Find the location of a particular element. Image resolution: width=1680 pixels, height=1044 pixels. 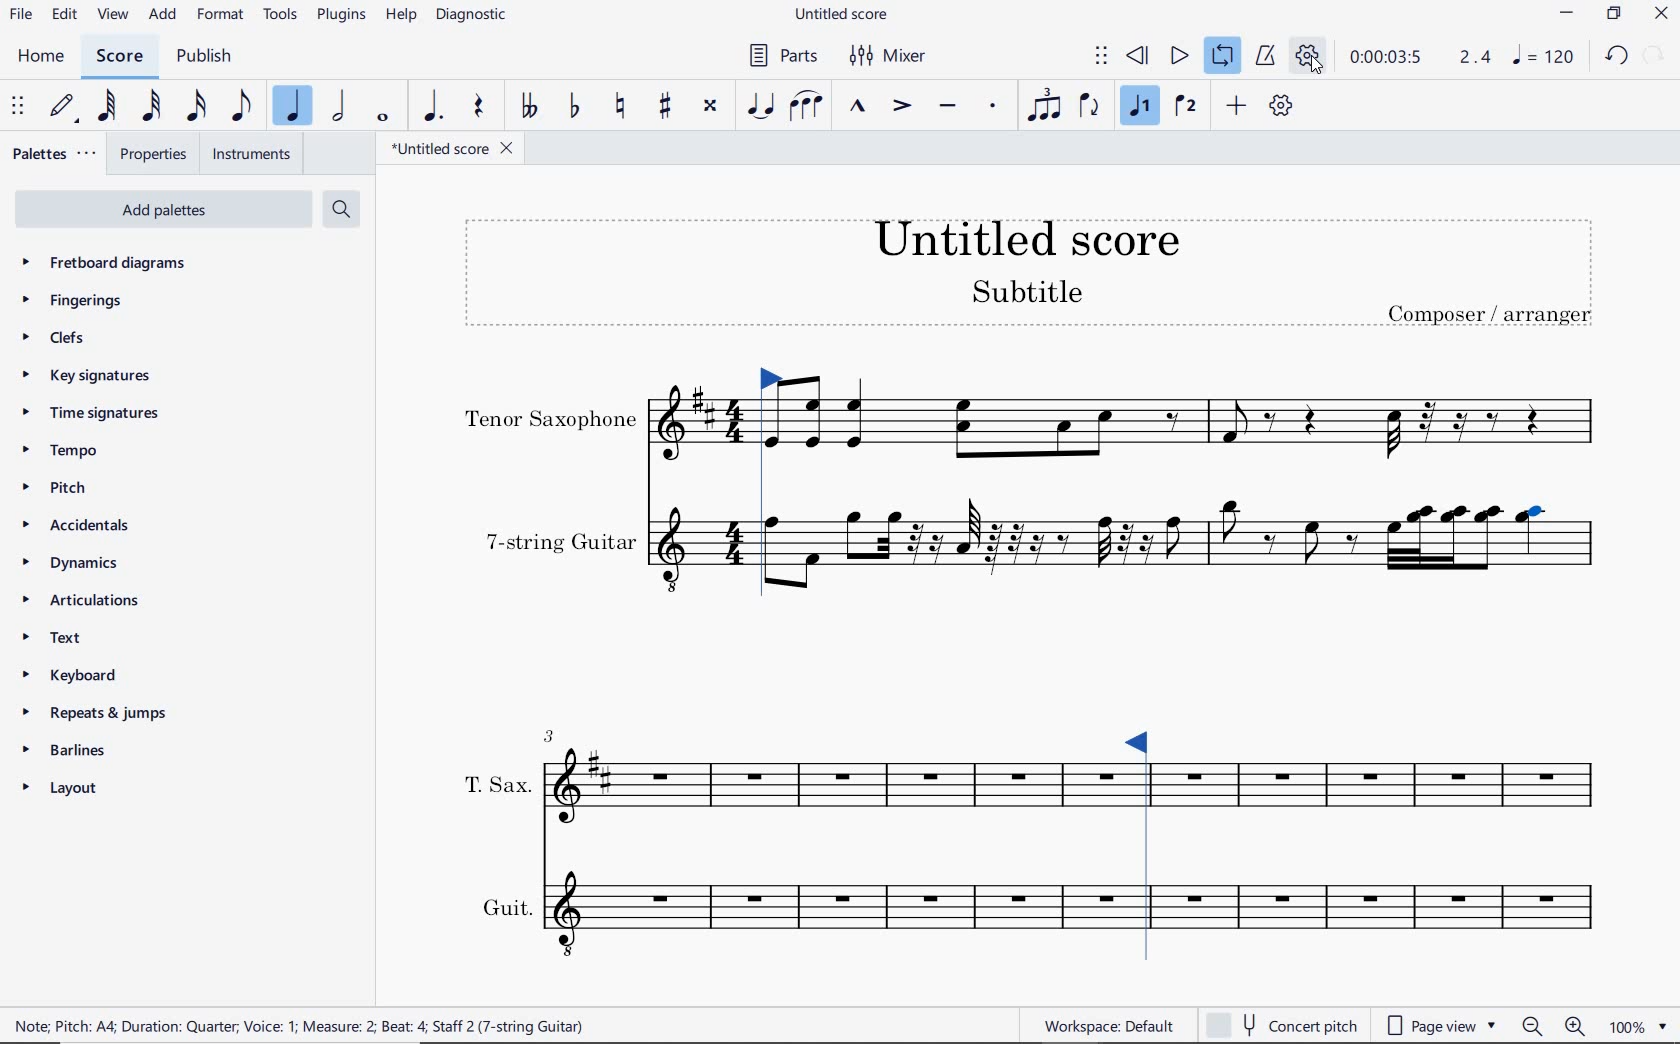

TOGGLE DOUBLE-SHARP is located at coordinates (710, 107).